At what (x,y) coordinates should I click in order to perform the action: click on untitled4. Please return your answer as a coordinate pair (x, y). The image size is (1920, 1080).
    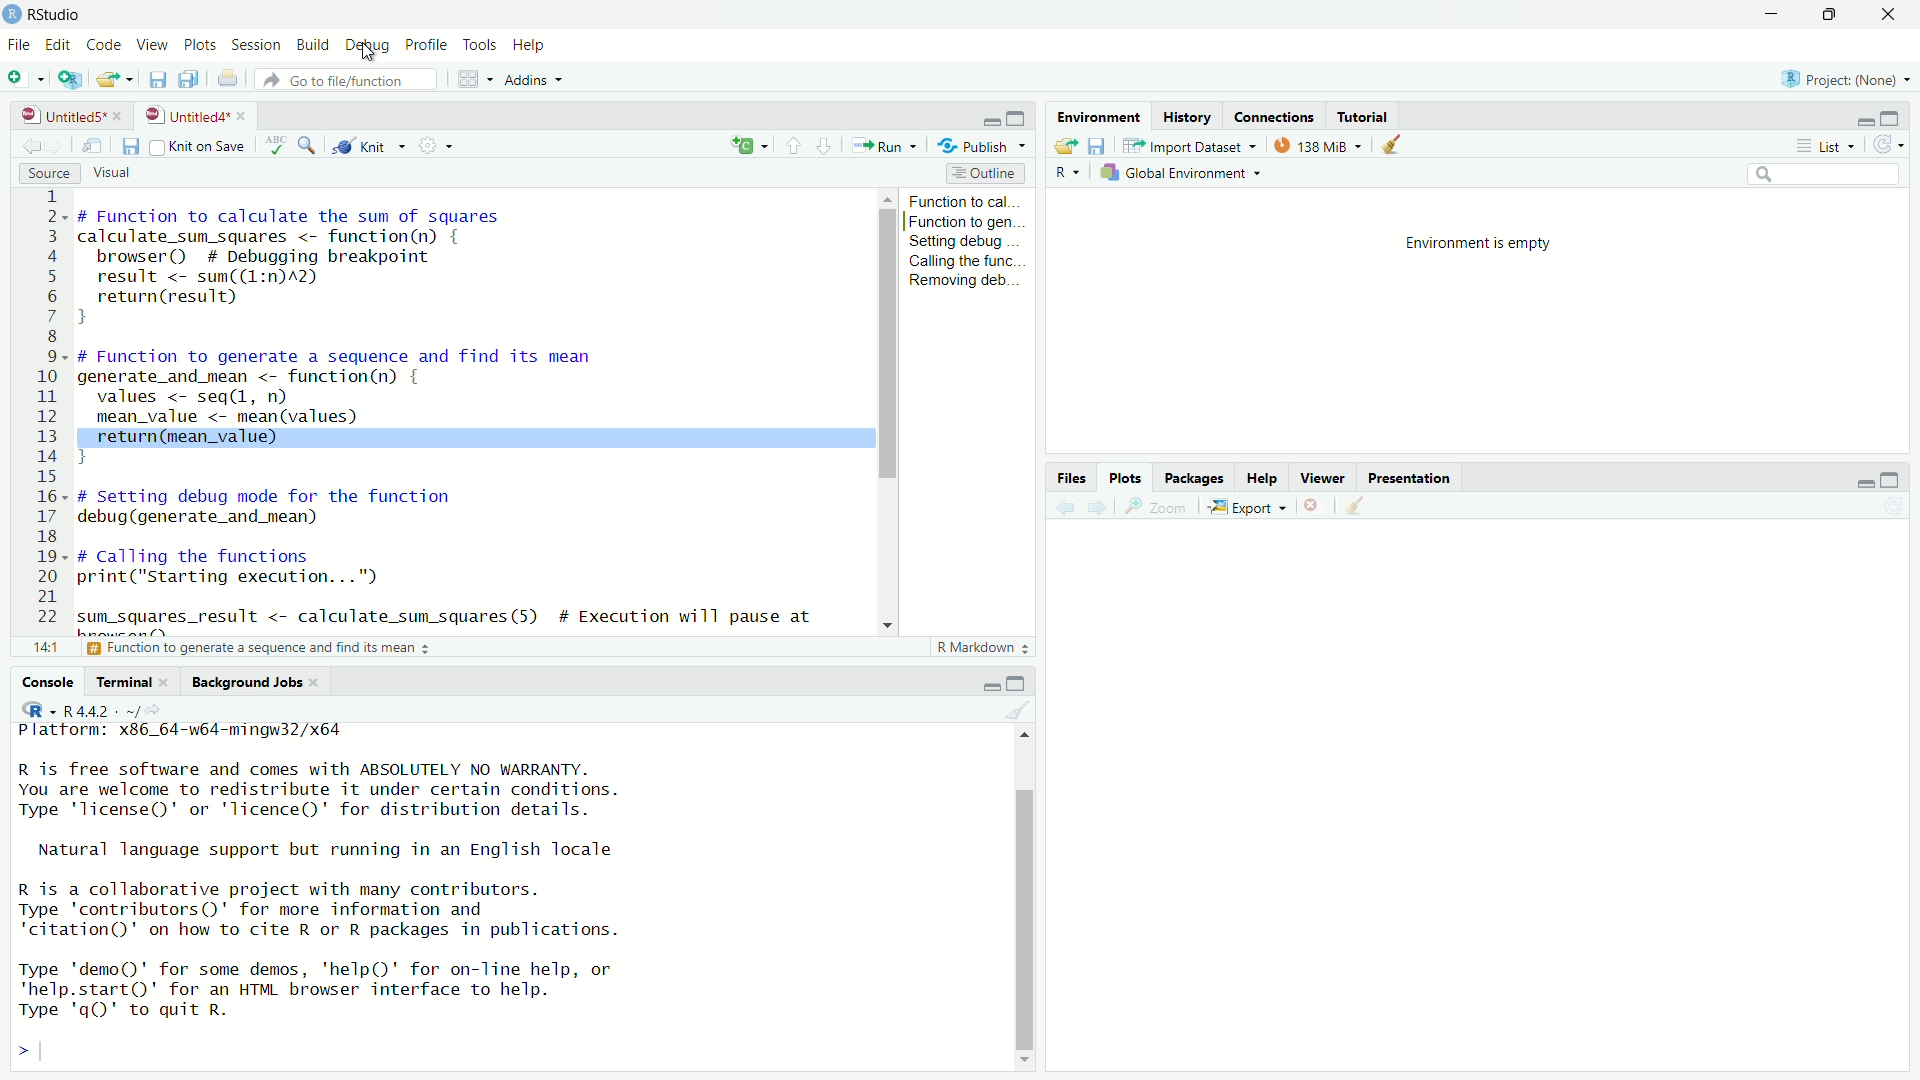
    Looking at the image, I should click on (189, 115).